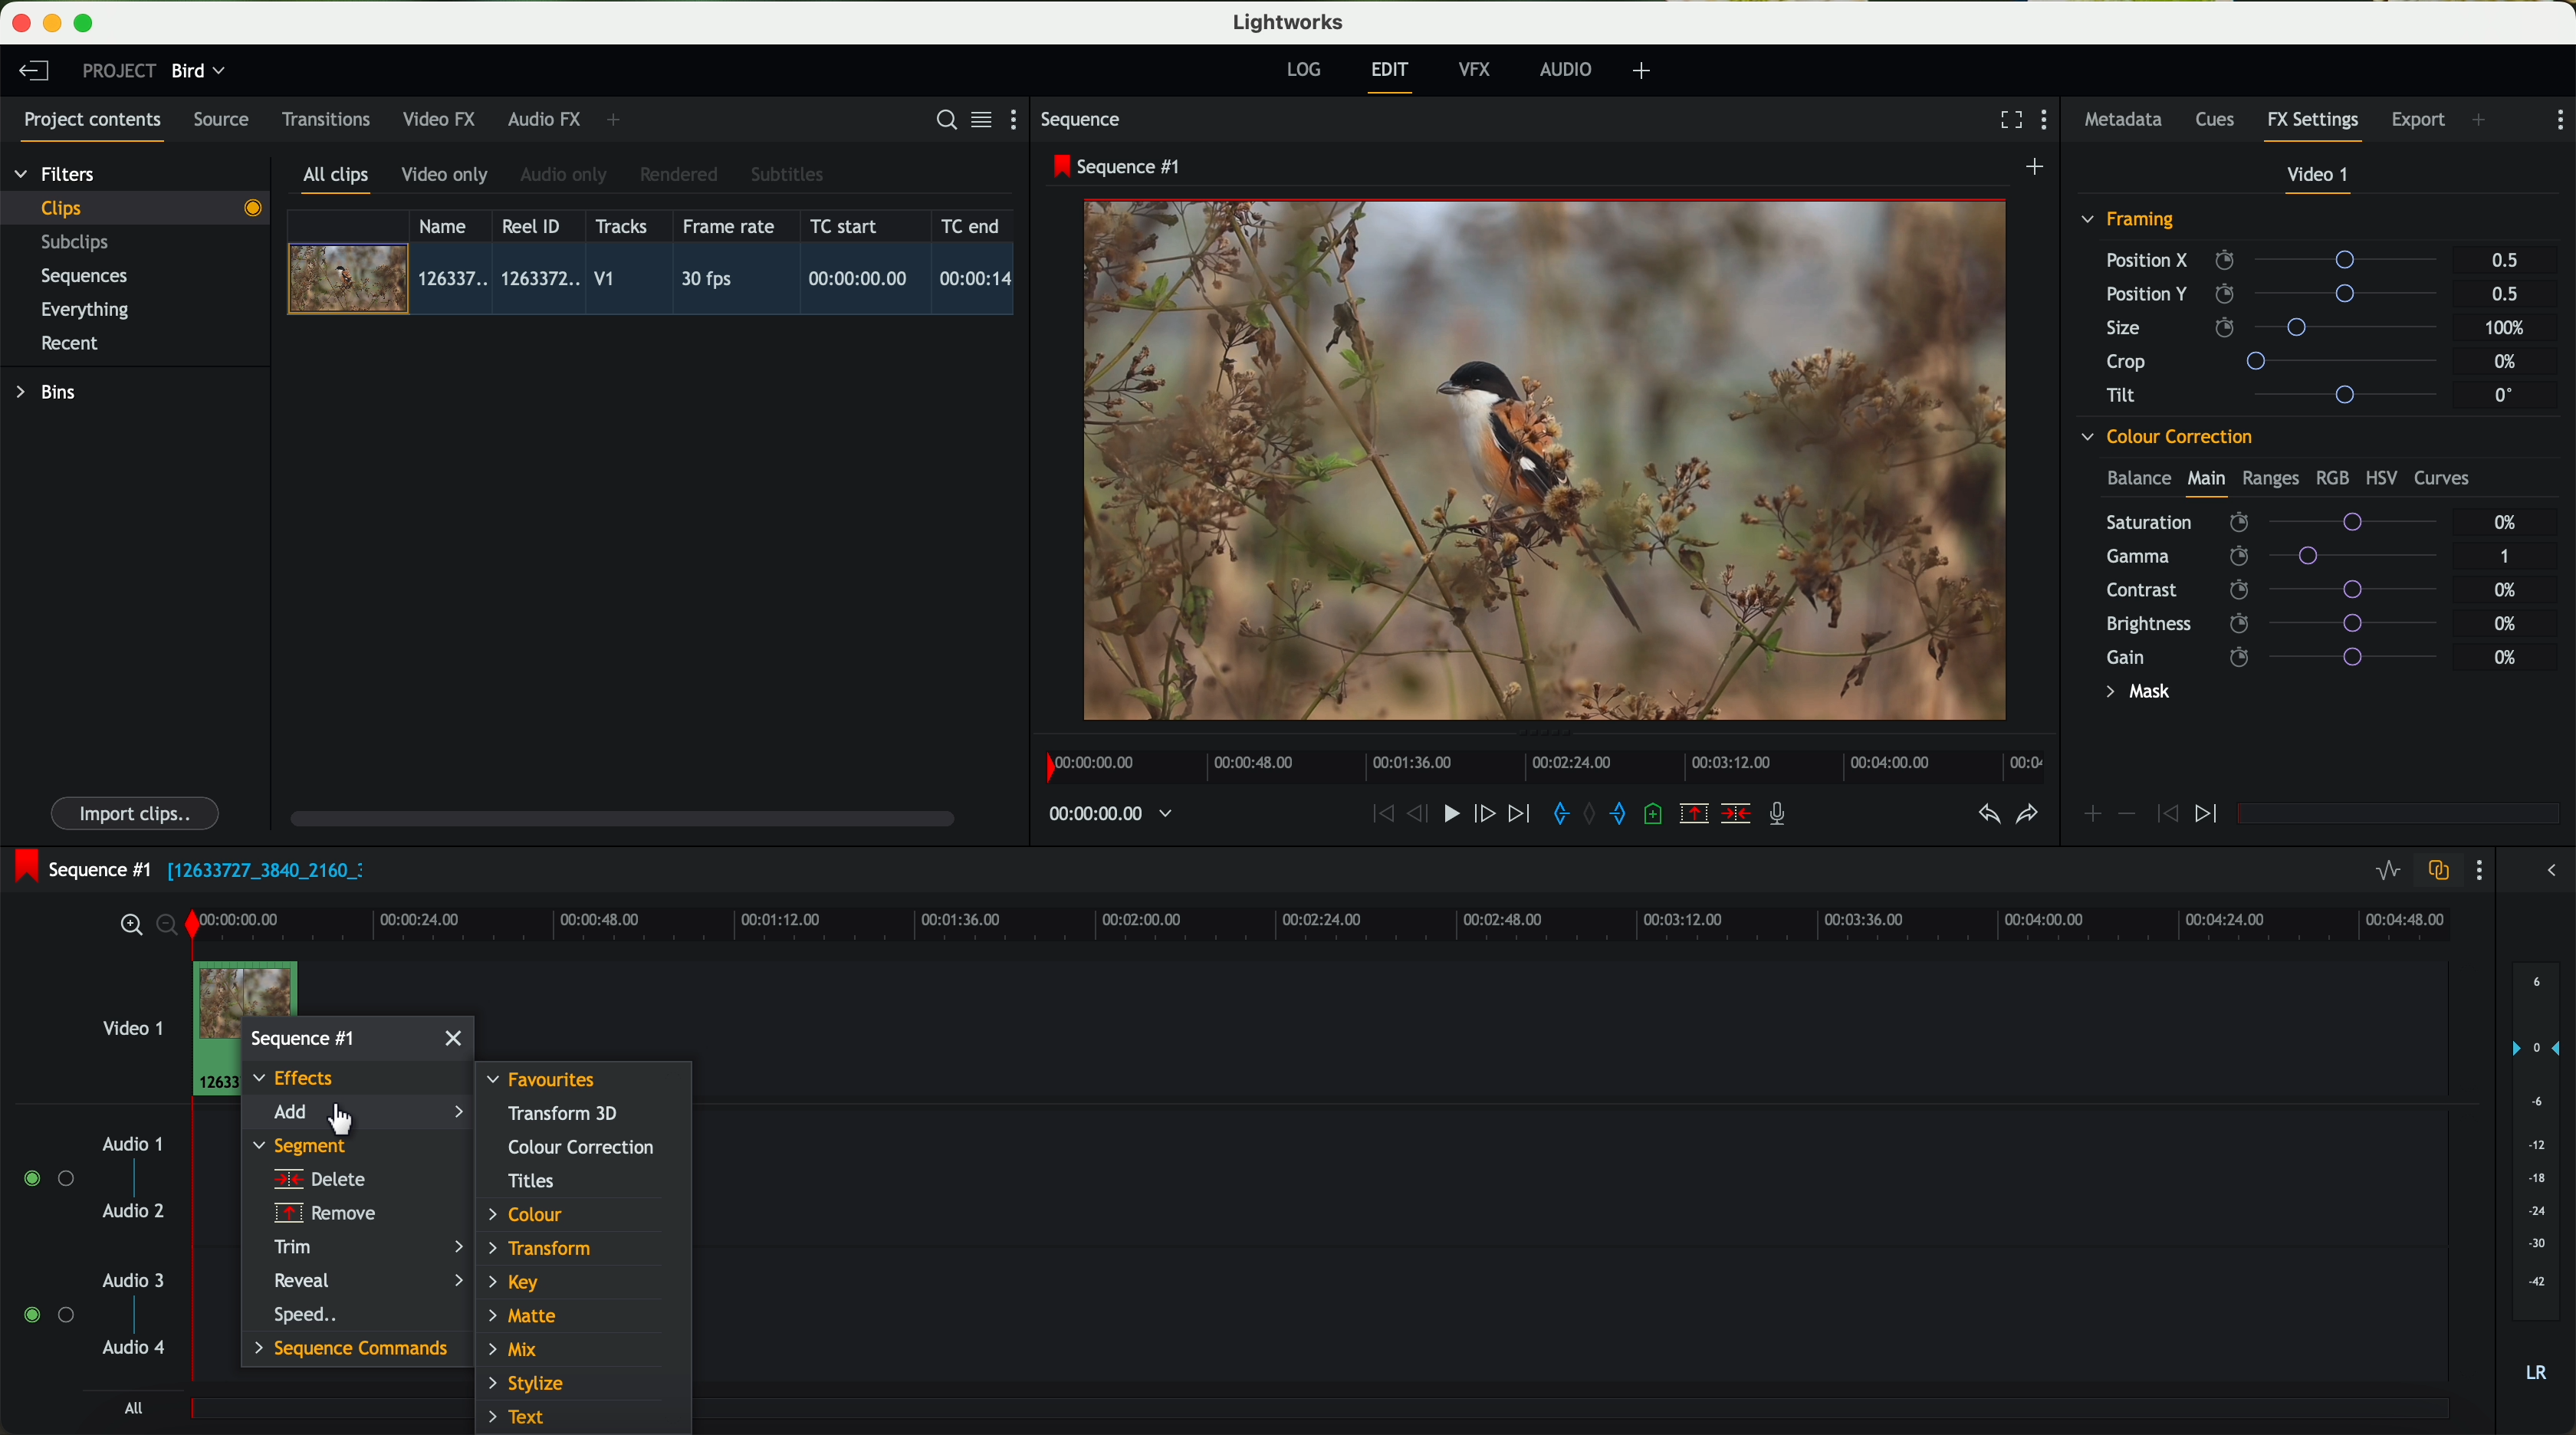 This screenshot has width=2576, height=1435. Describe the element at coordinates (2209, 815) in the screenshot. I see `icon` at that location.